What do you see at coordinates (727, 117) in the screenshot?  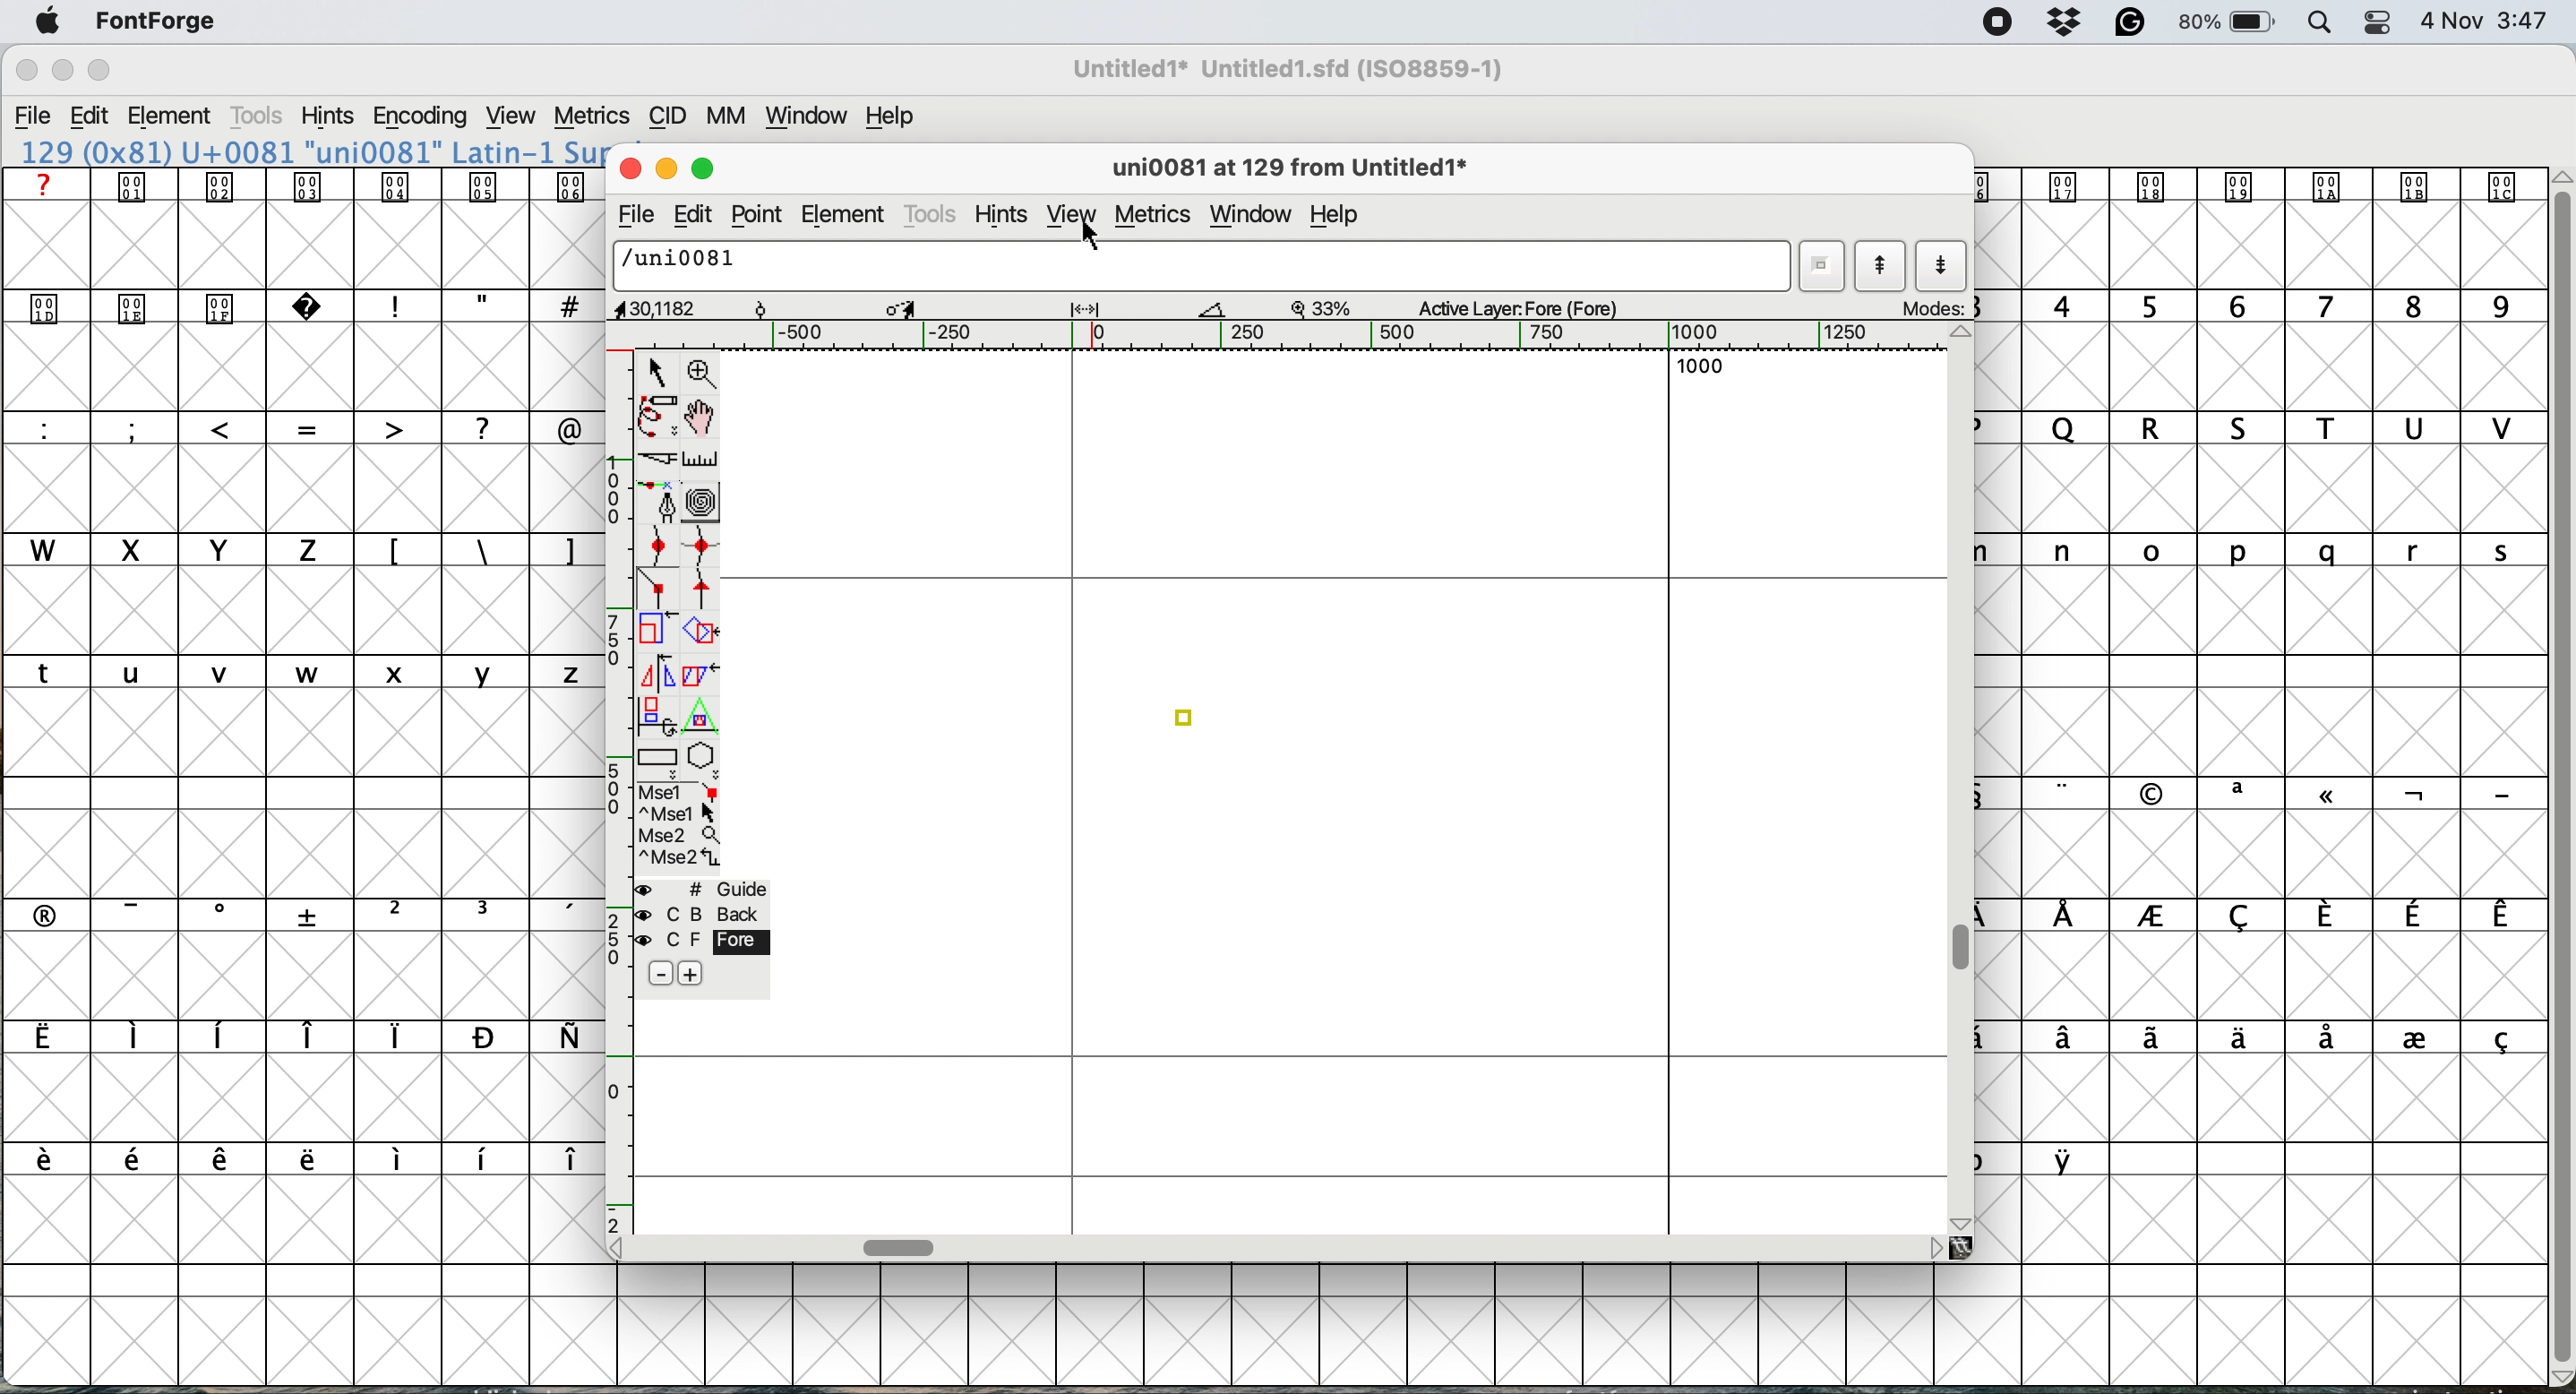 I see `MM` at bounding box center [727, 117].